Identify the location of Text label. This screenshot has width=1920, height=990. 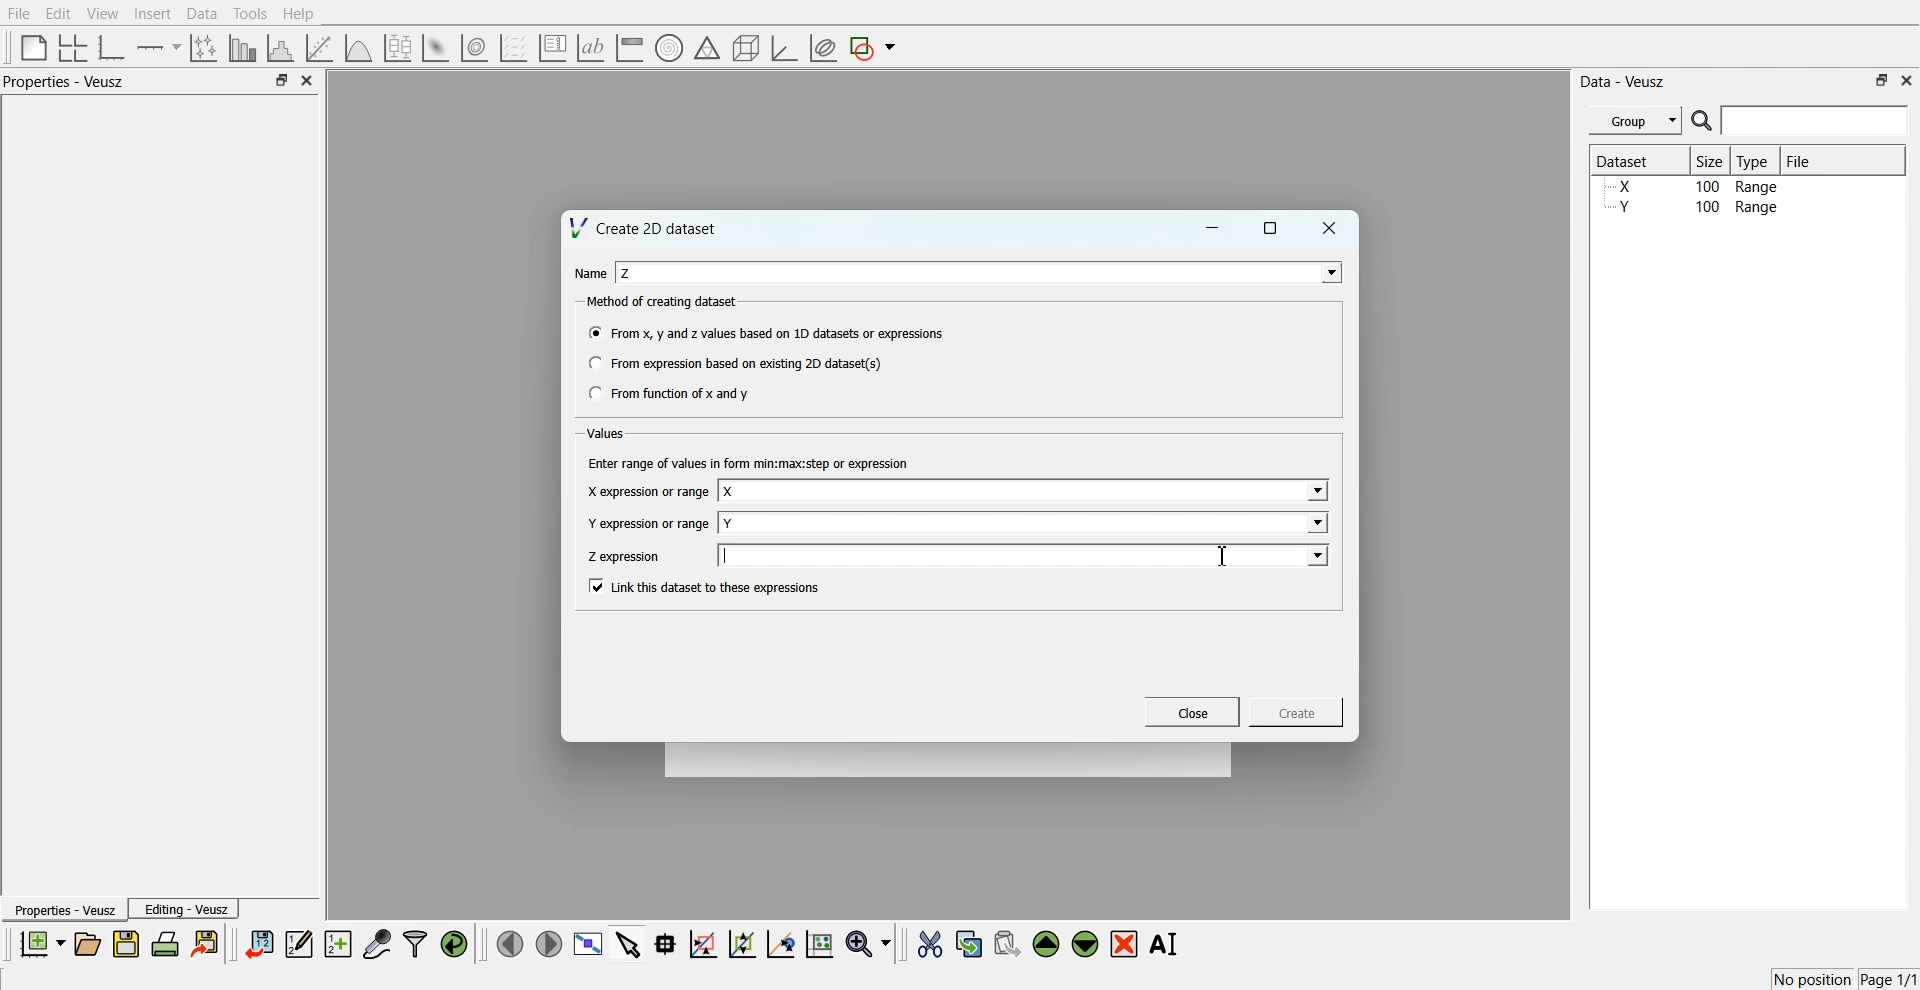
(591, 48).